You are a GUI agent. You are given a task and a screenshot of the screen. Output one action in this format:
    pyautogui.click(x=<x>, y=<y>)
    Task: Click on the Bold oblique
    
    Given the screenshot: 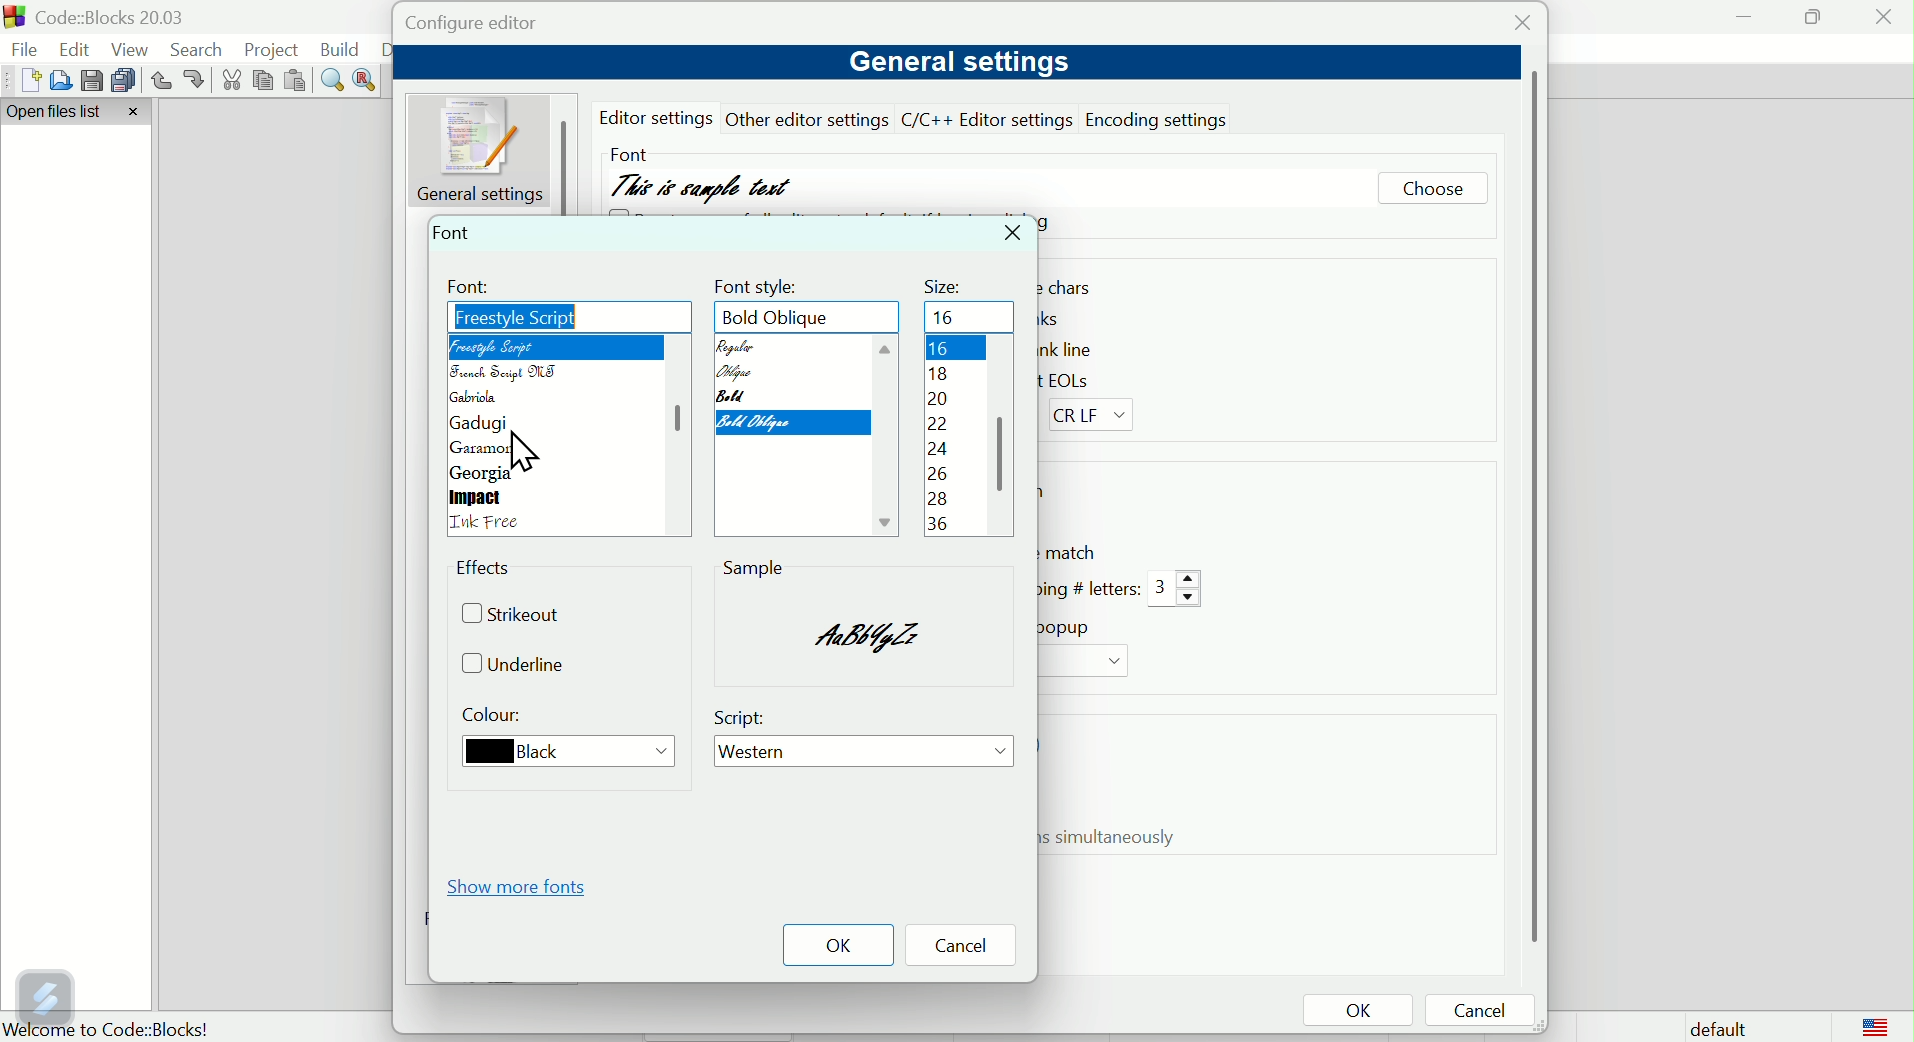 What is the action you would take?
    pyautogui.click(x=772, y=424)
    